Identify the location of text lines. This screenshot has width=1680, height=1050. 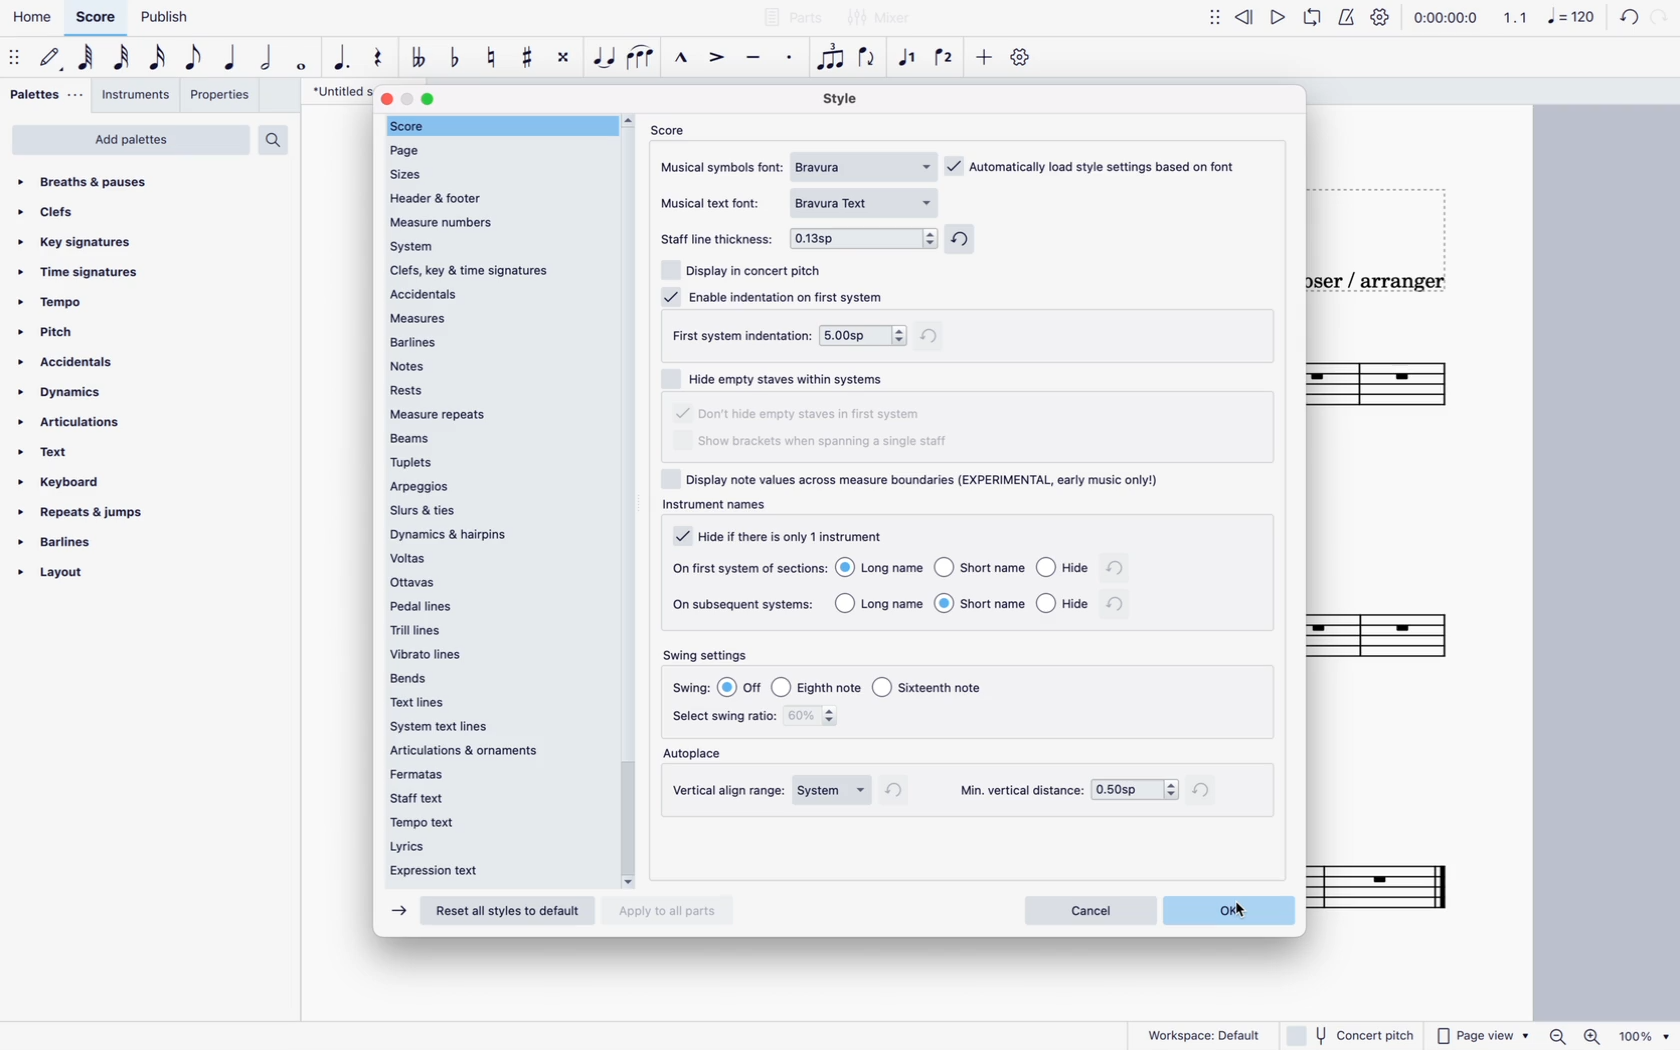
(496, 704).